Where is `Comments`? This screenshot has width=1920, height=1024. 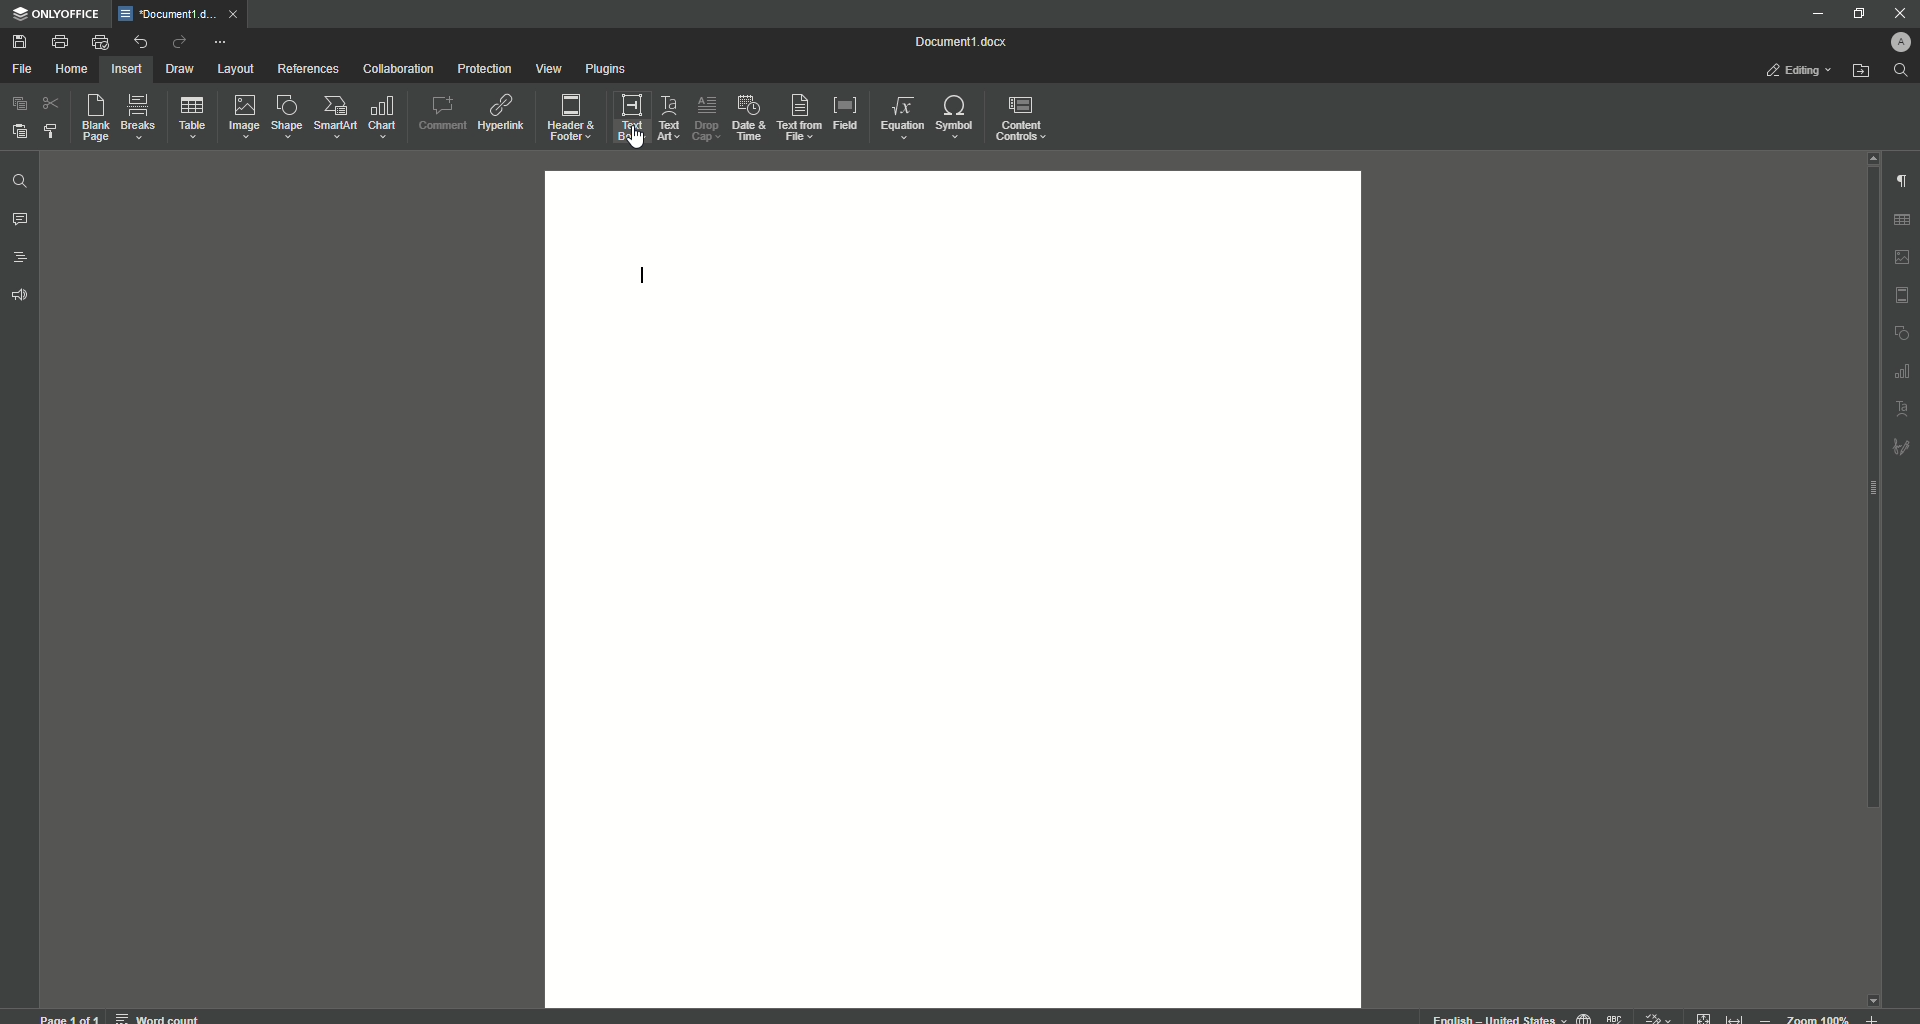 Comments is located at coordinates (20, 220).